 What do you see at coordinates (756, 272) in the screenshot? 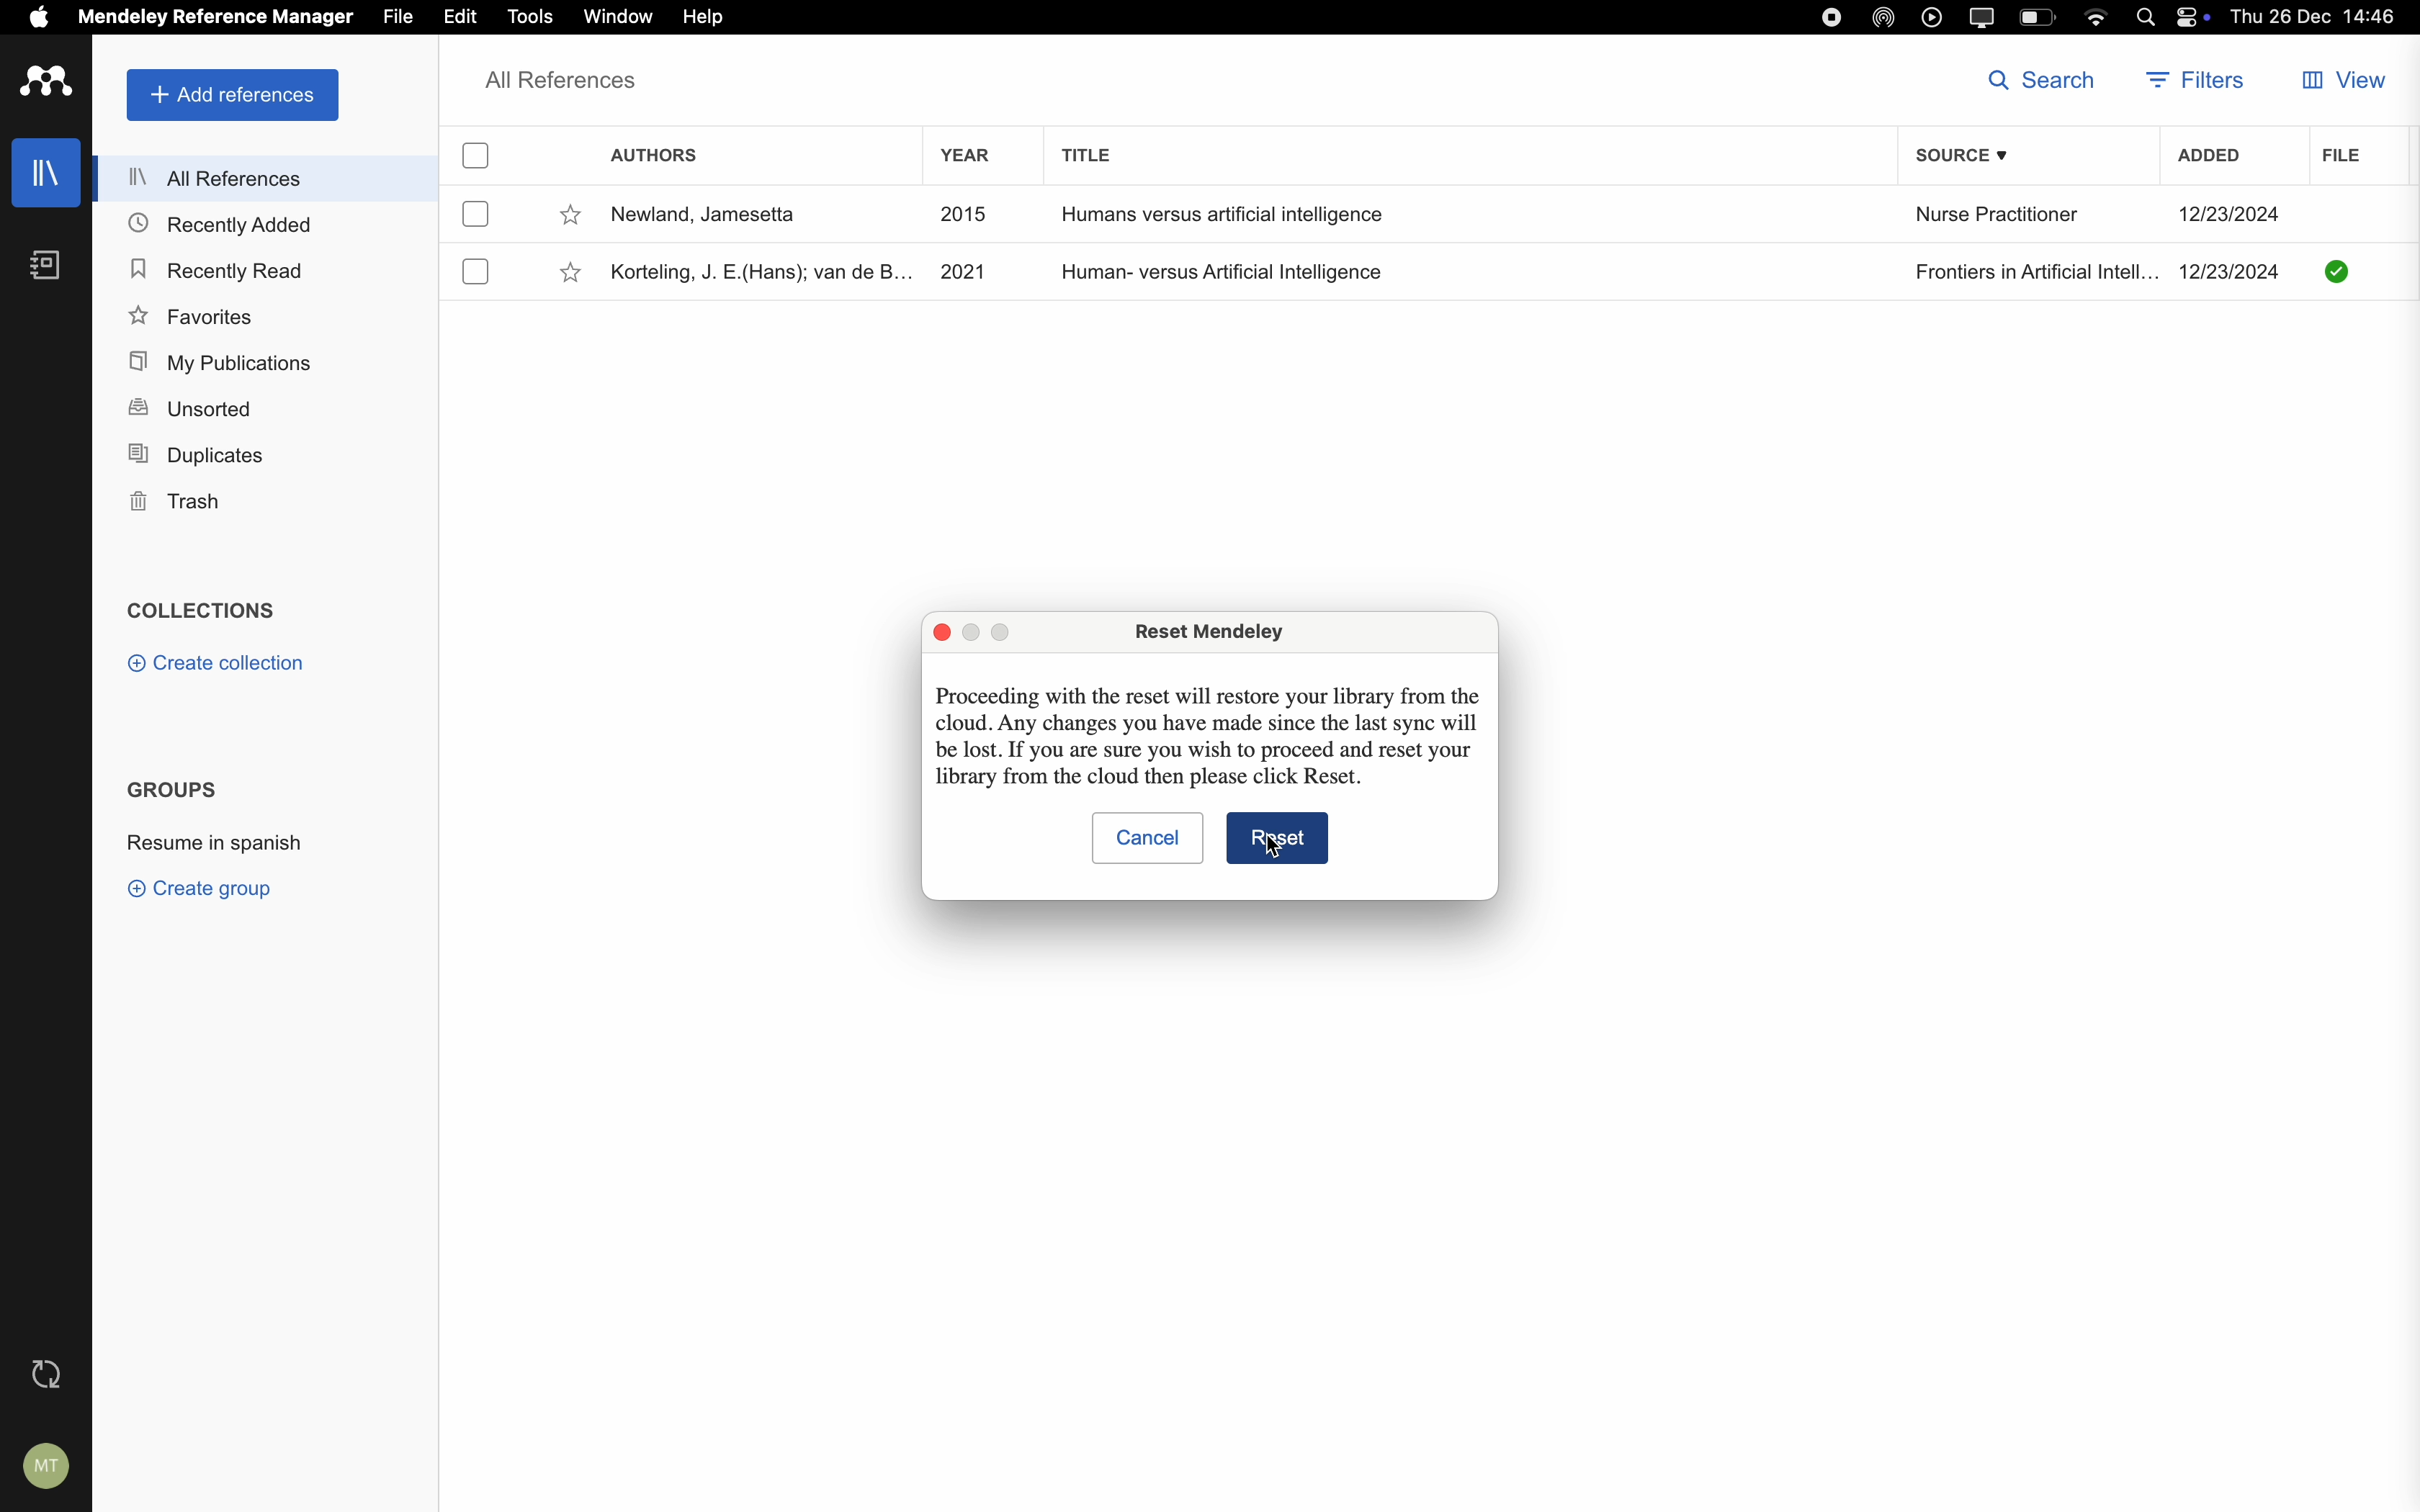
I see `Korteling, J. E.(Hans); van de B..` at bounding box center [756, 272].